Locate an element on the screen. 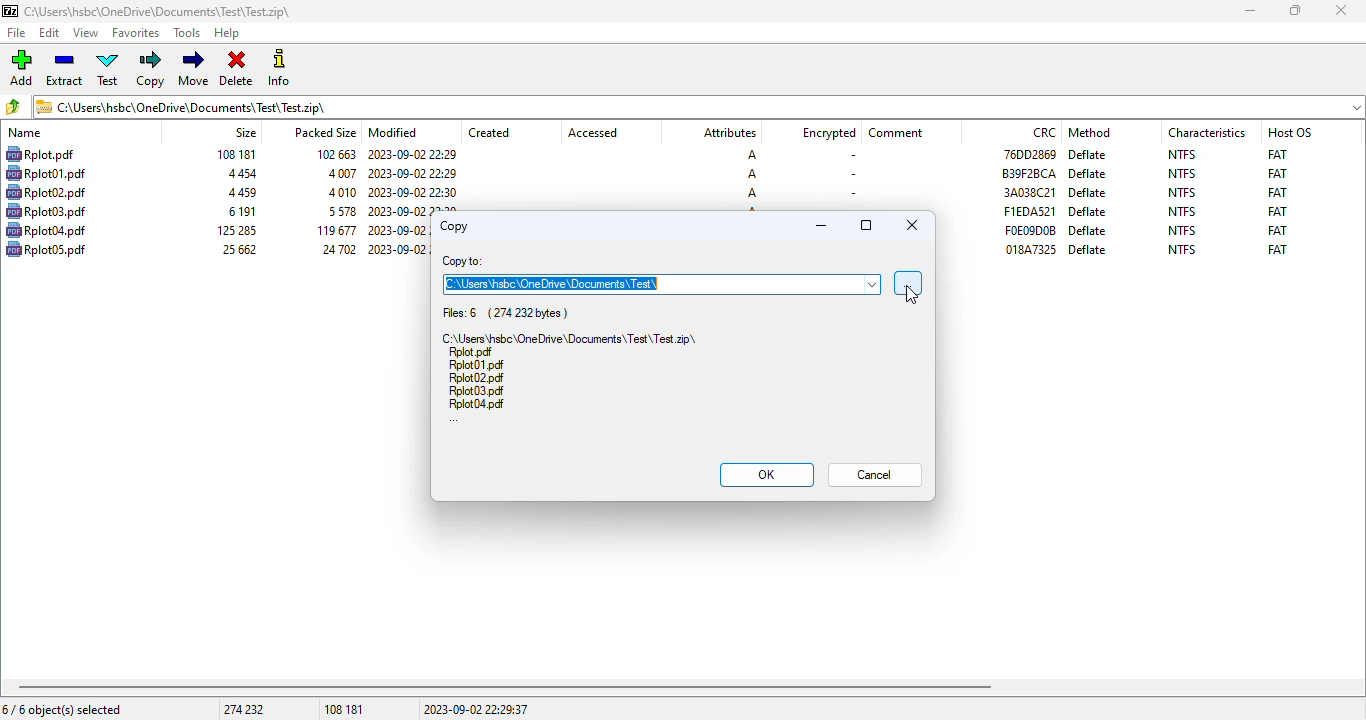 This screenshot has width=1366, height=720. file is located at coordinates (46, 192).